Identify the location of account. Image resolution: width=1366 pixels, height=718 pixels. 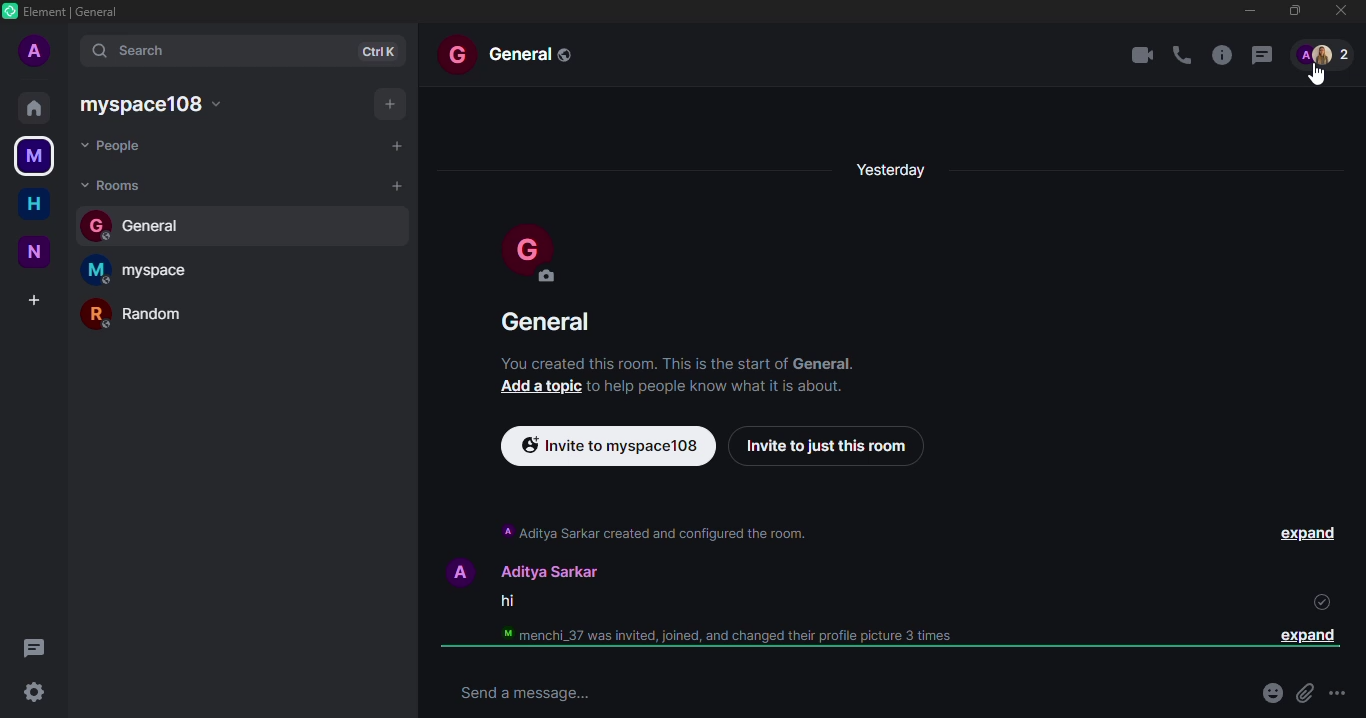
(37, 50).